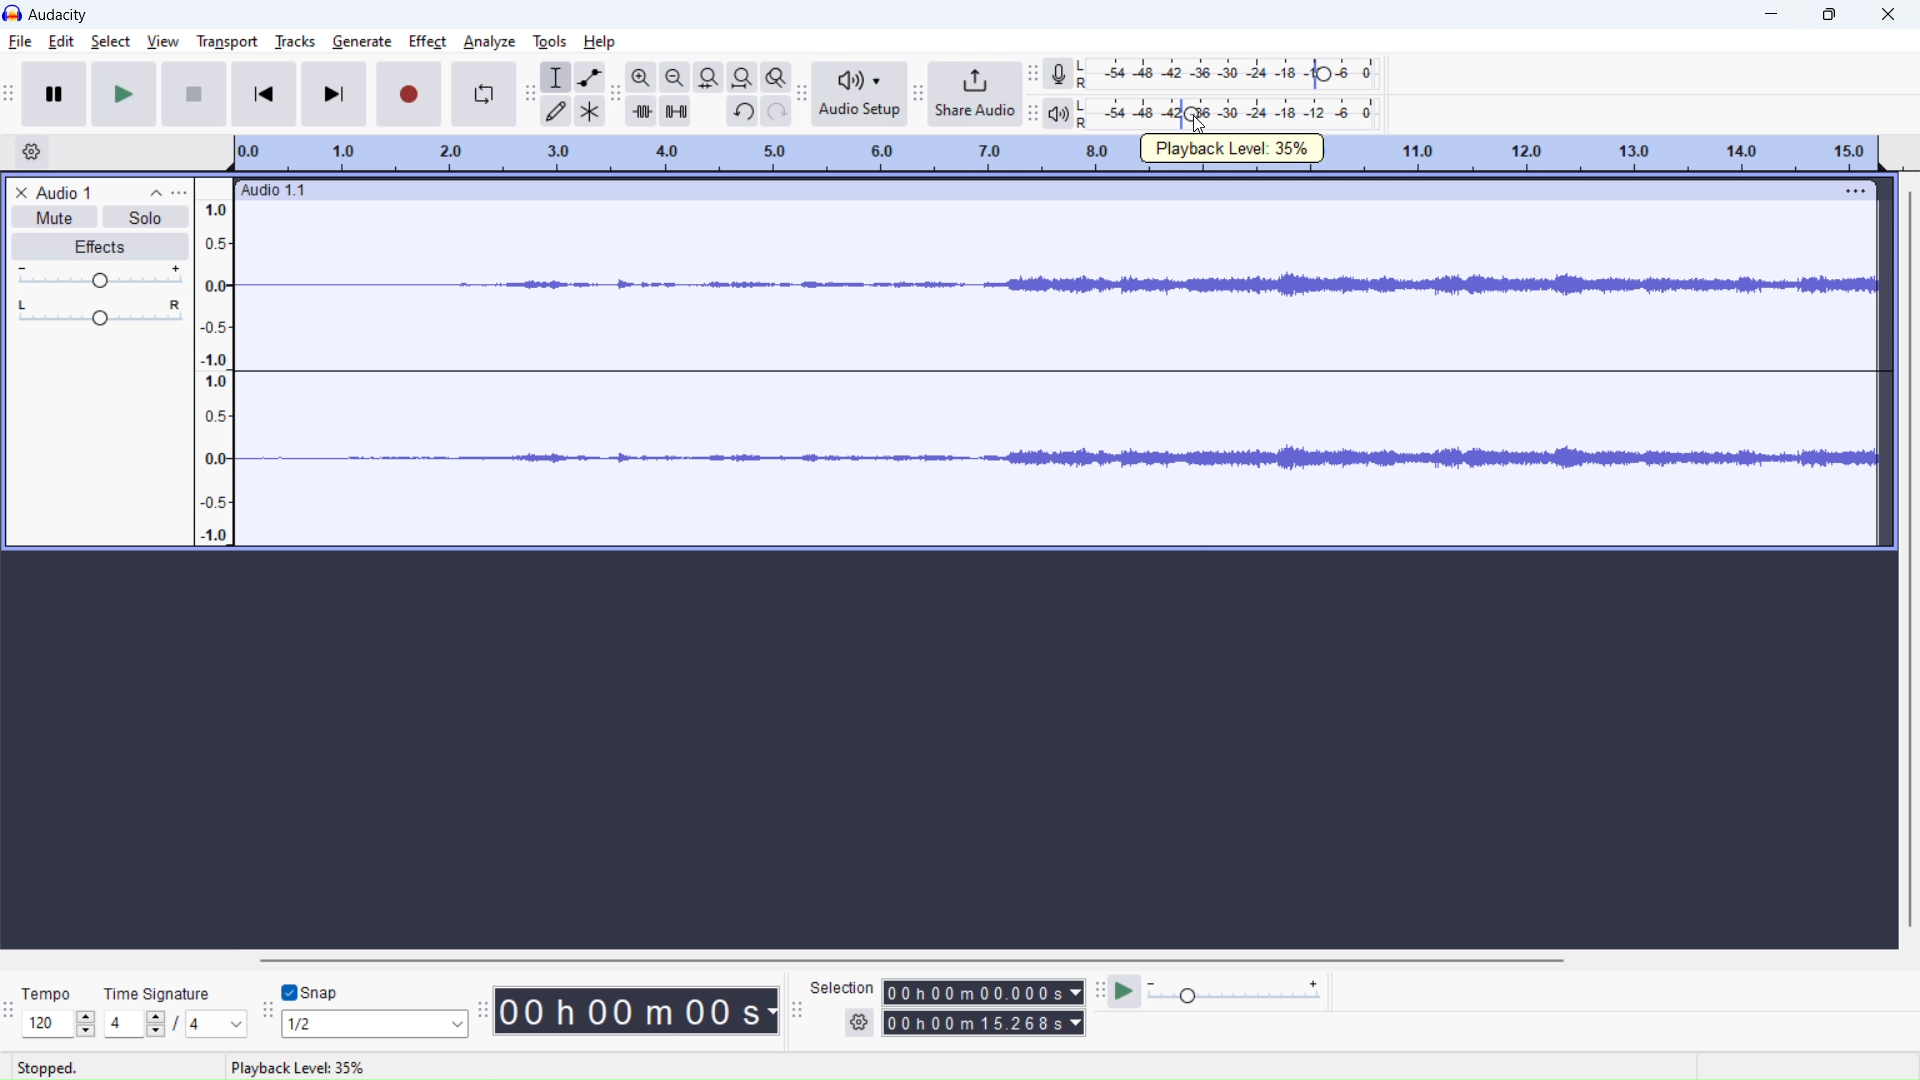  I want to click on fit project to width, so click(741, 77).